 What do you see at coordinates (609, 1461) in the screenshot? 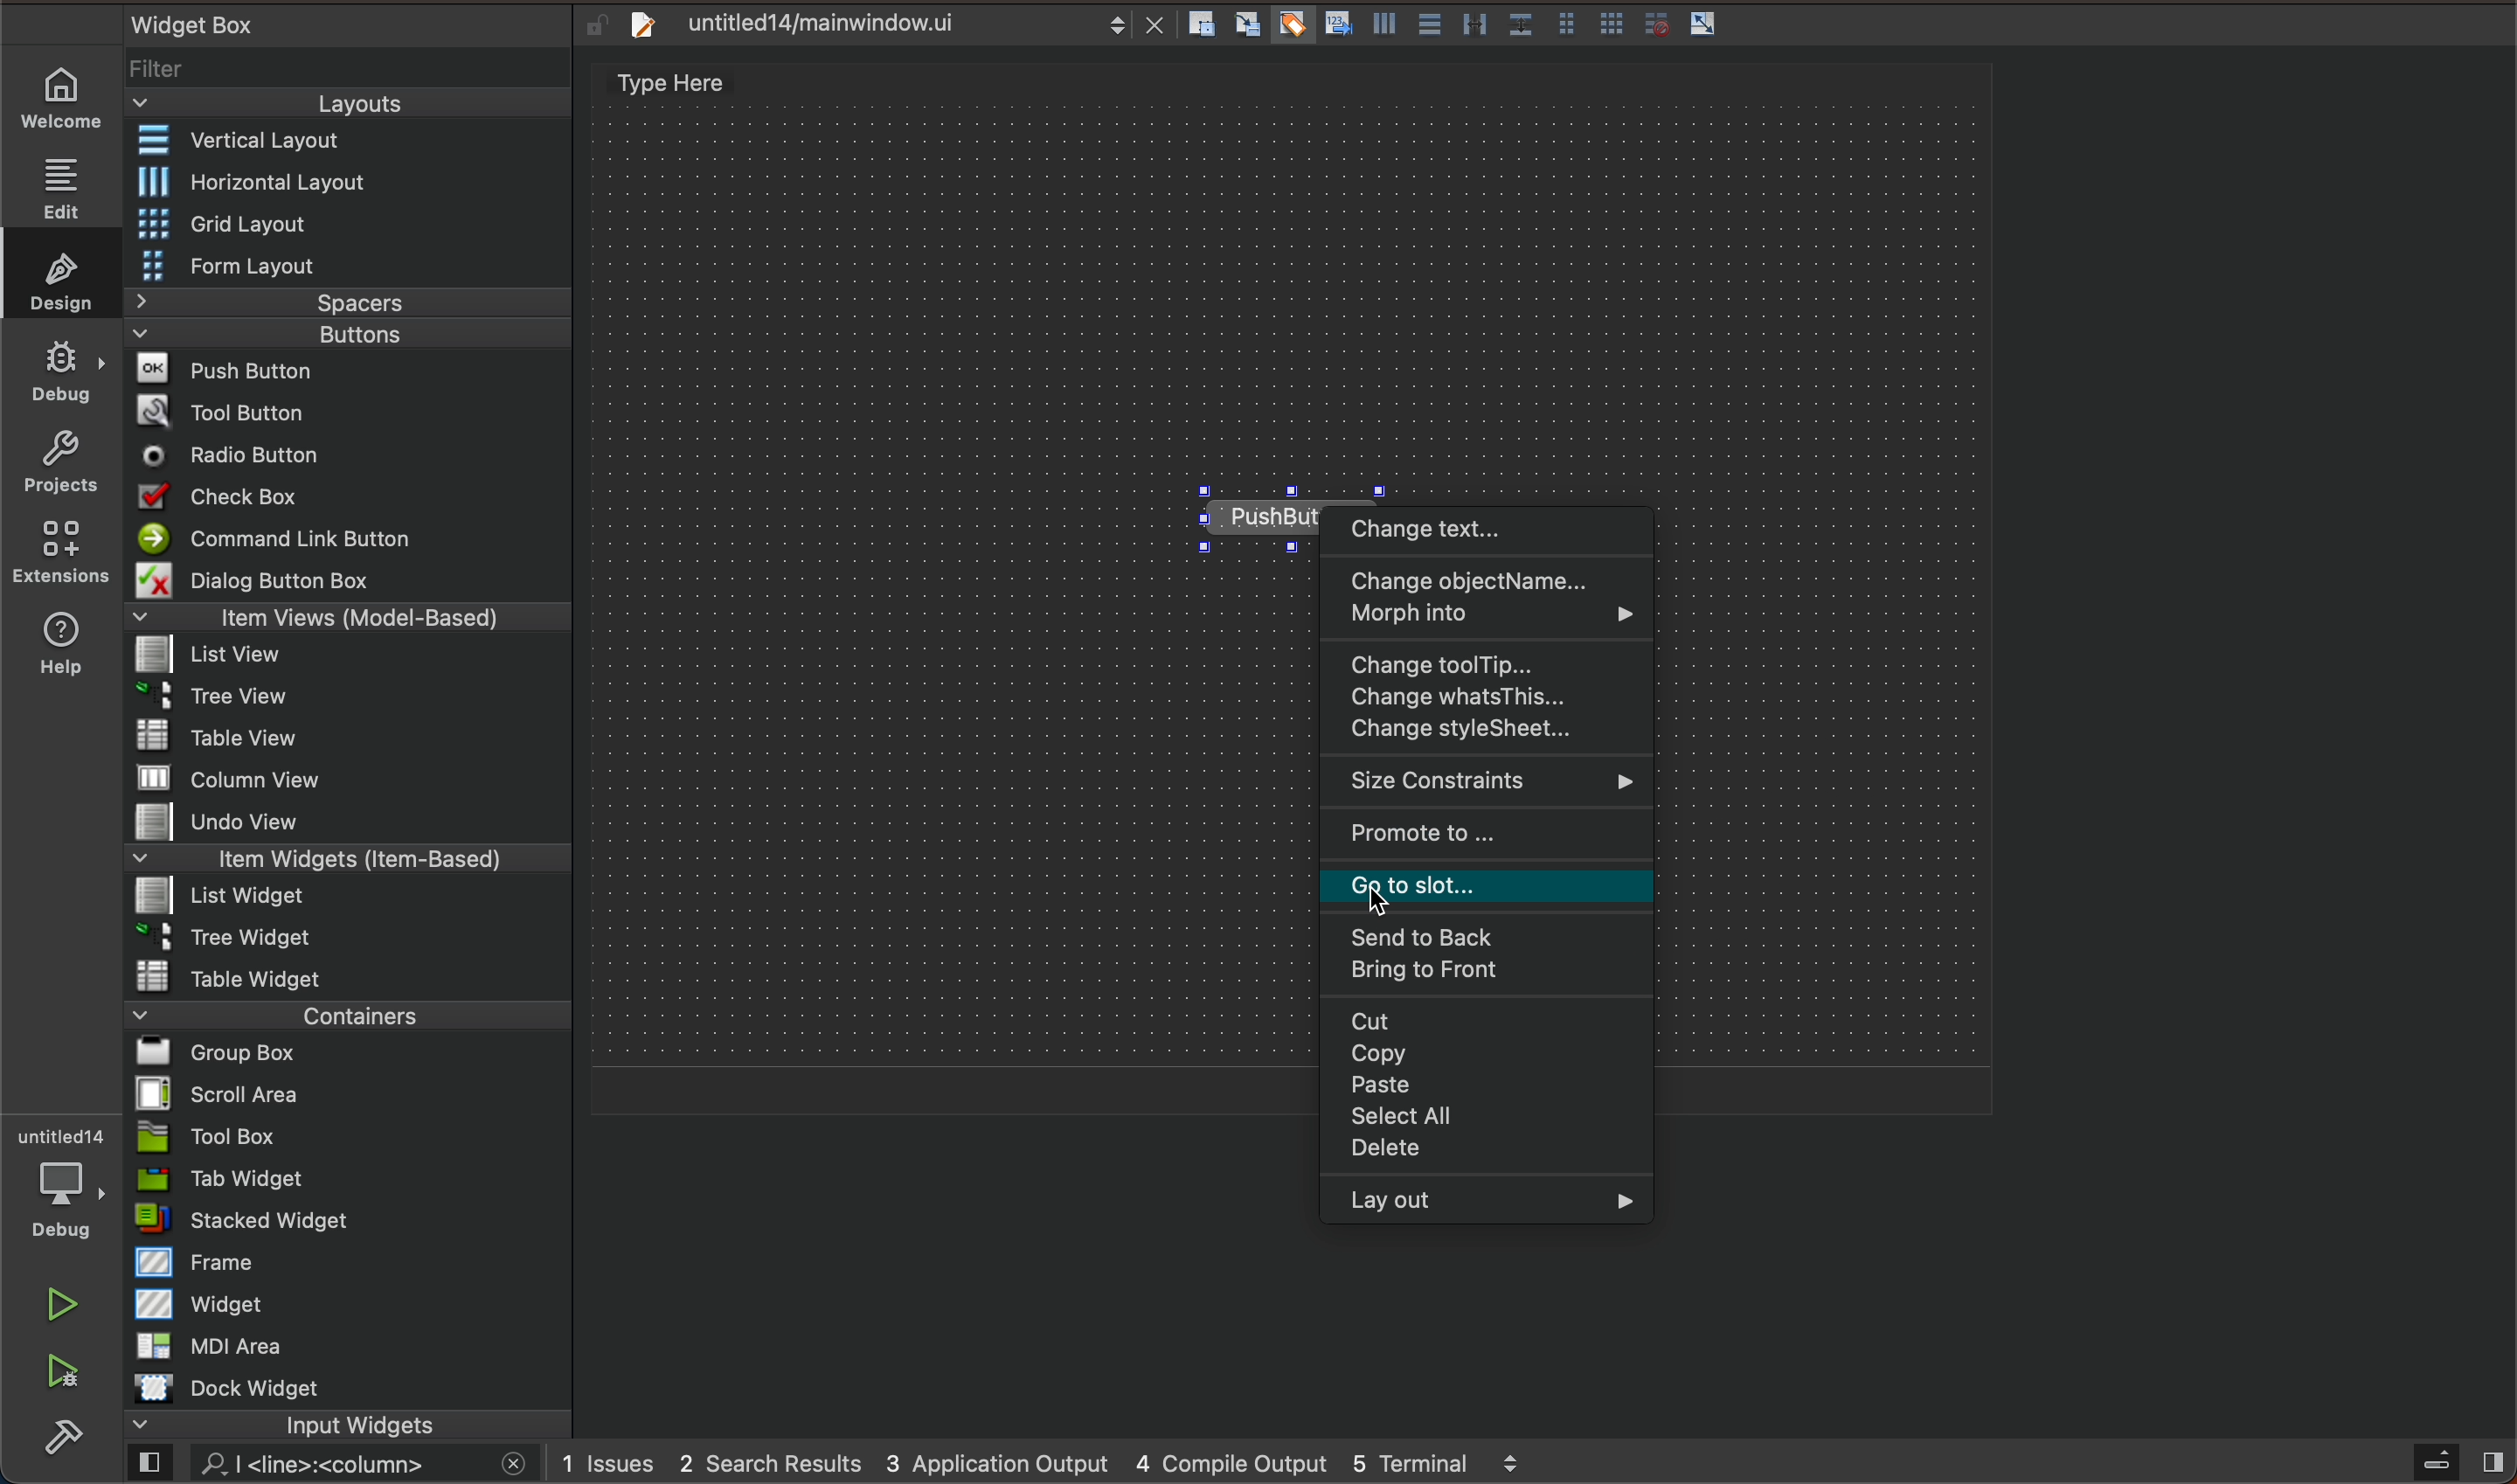
I see `1 issues` at bounding box center [609, 1461].